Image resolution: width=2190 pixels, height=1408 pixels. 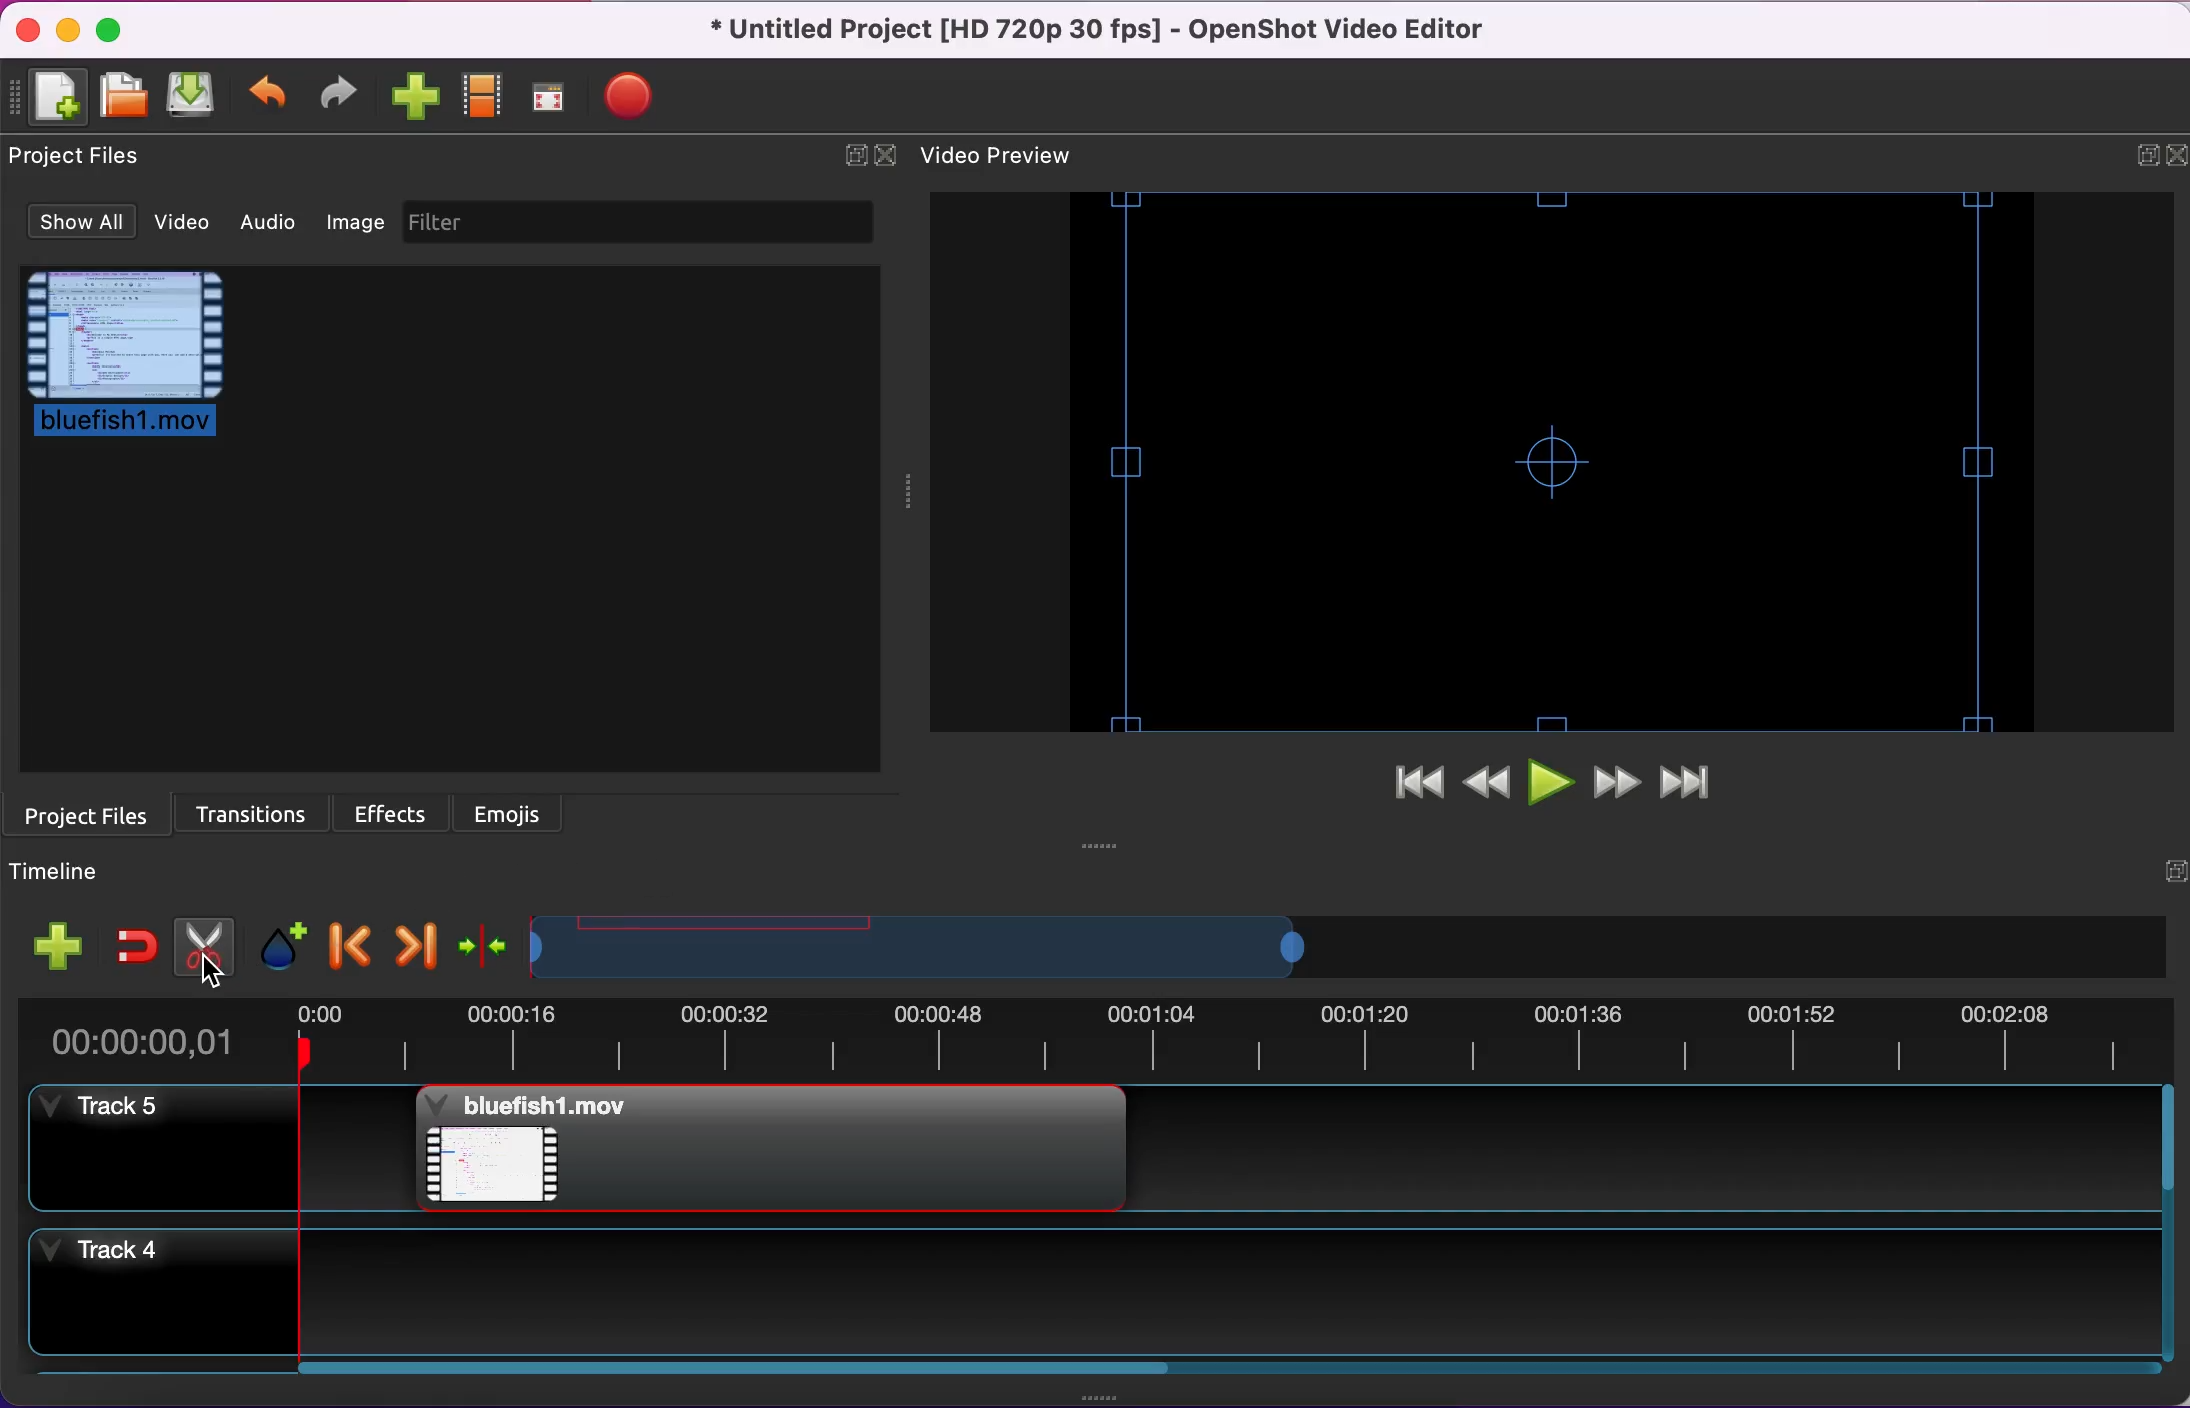 I want to click on close, so click(x=25, y=29).